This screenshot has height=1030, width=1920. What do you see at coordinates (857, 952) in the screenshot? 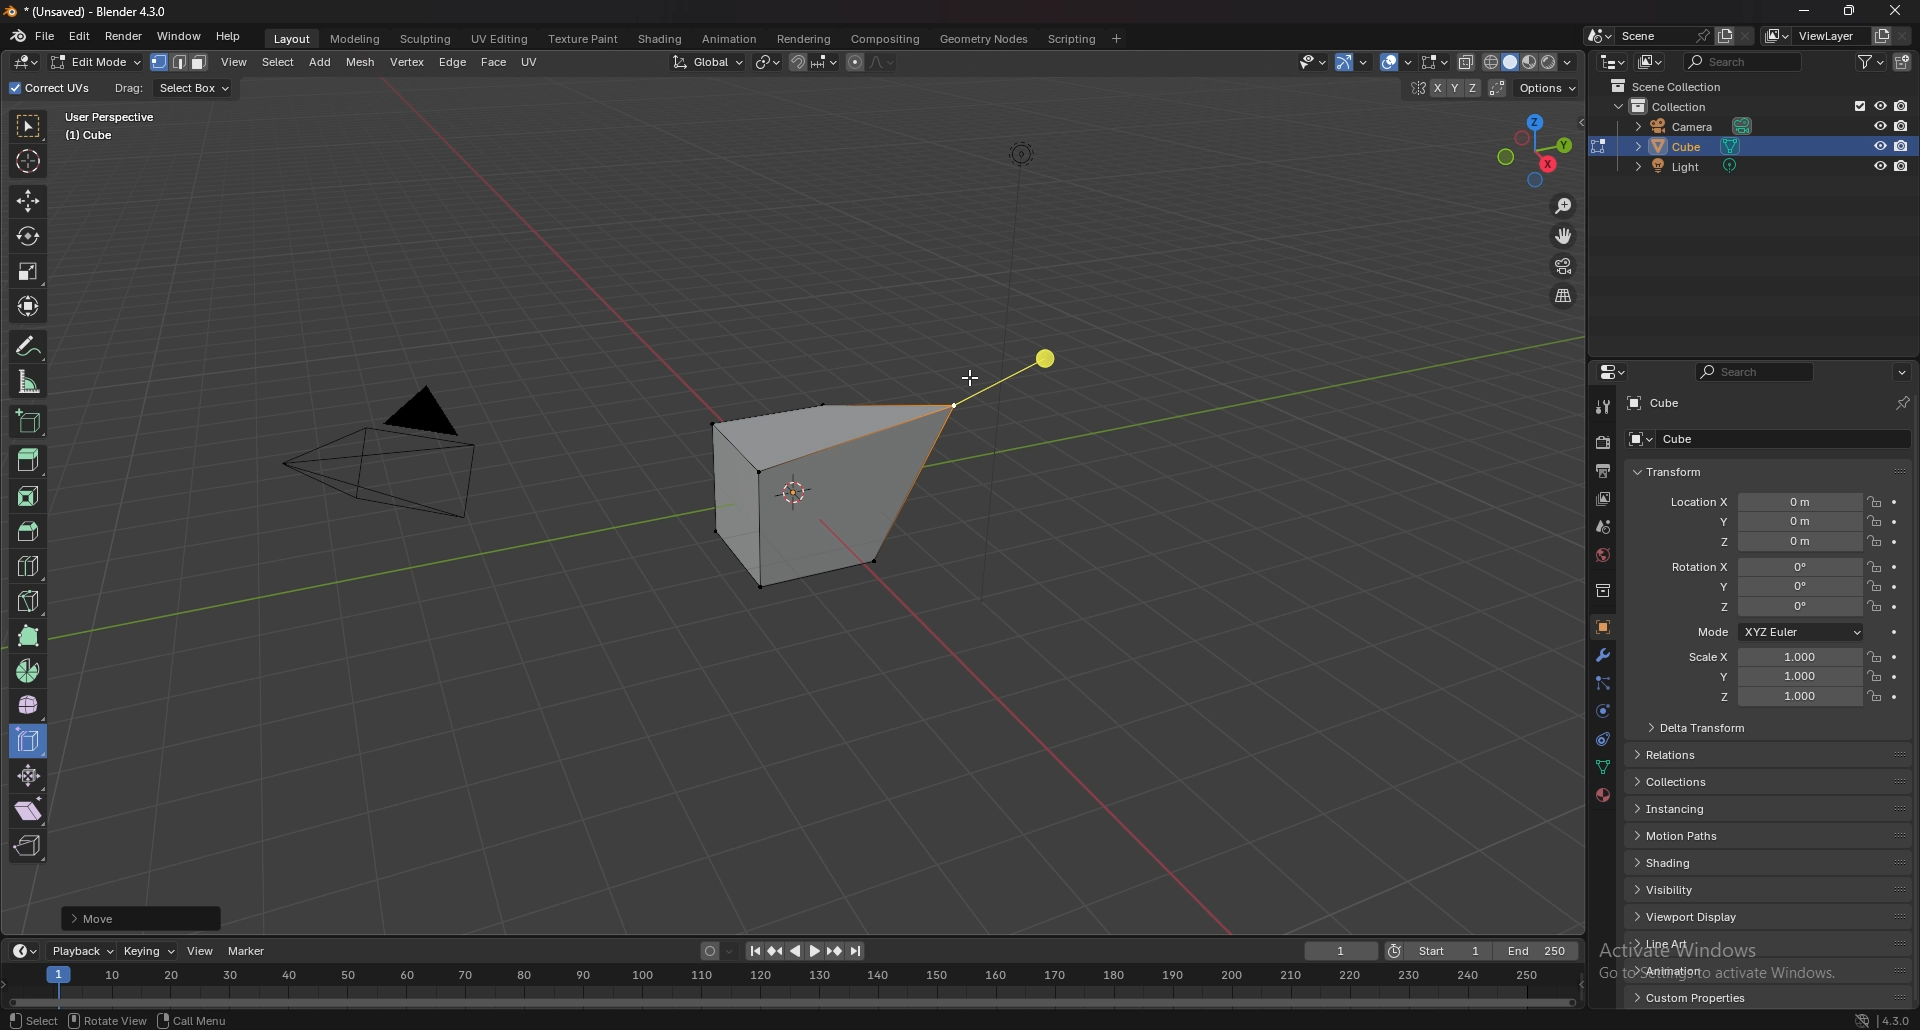
I see `jump to endpoint` at bounding box center [857, 952].